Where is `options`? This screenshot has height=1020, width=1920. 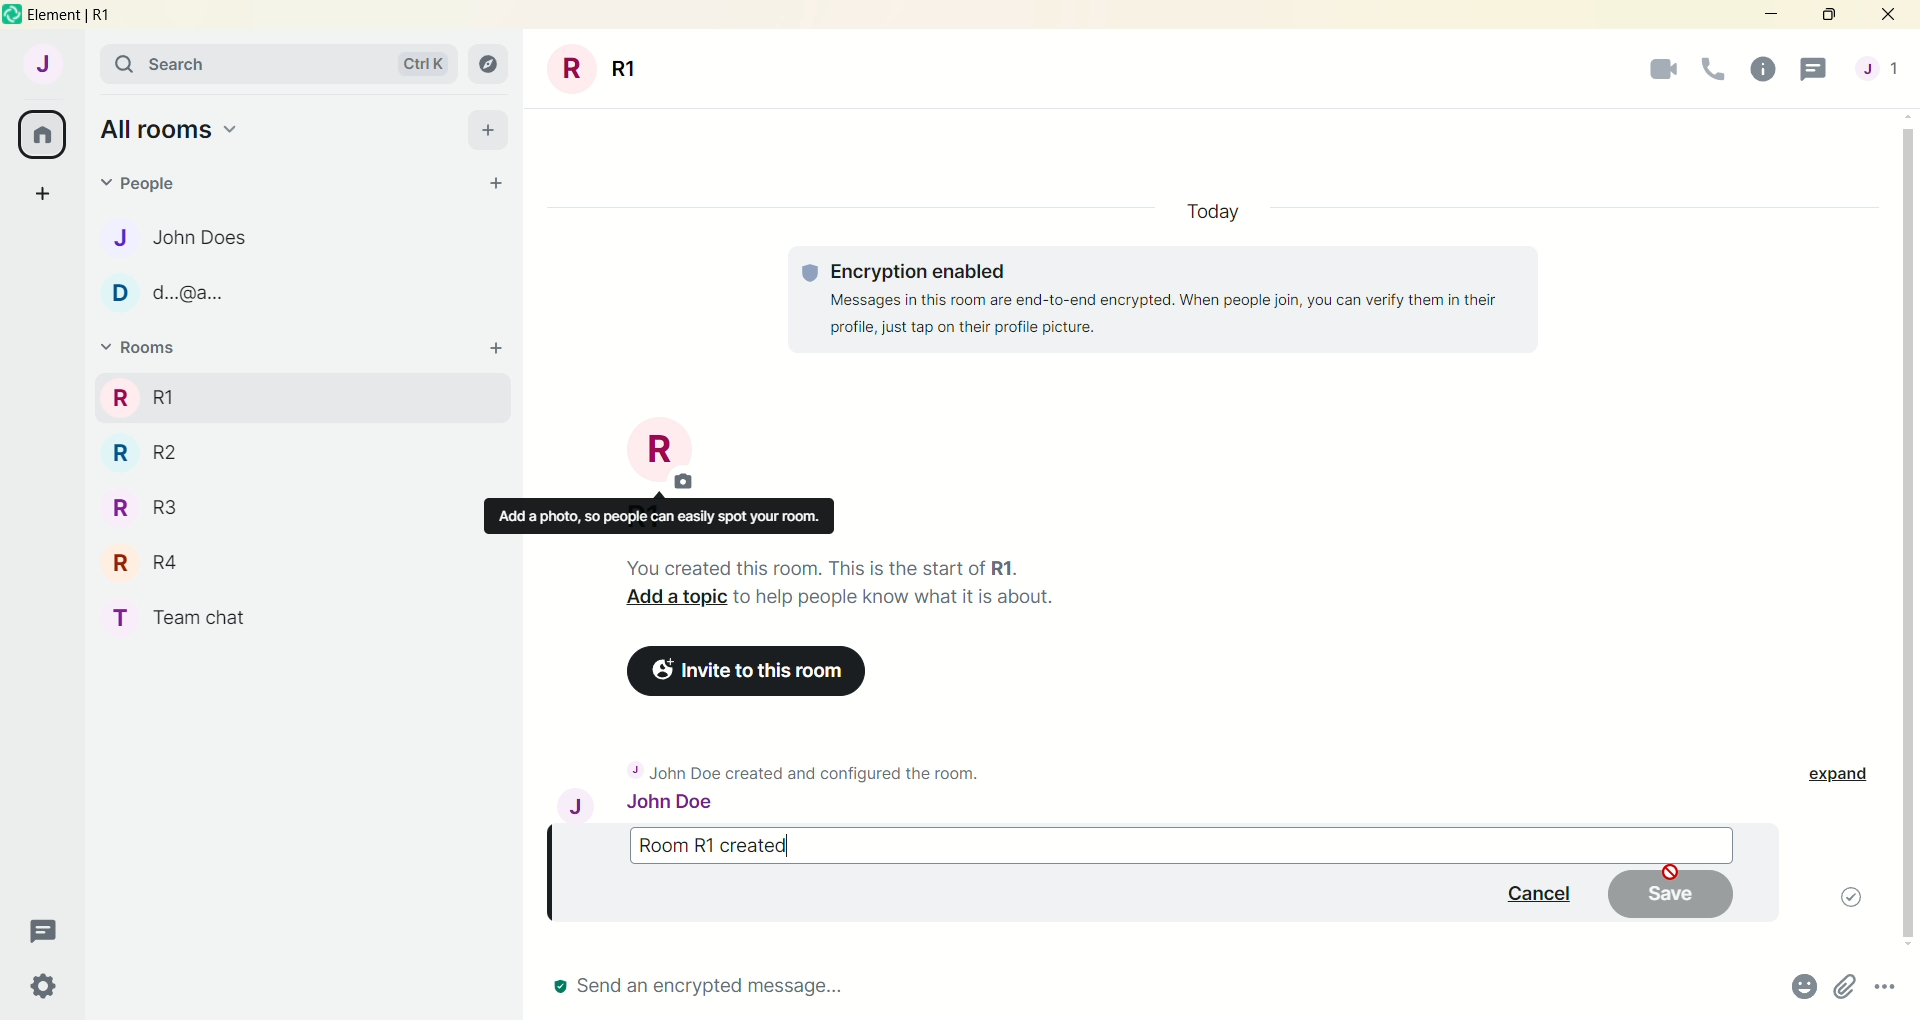 options is located at coordinates (1888, 989).